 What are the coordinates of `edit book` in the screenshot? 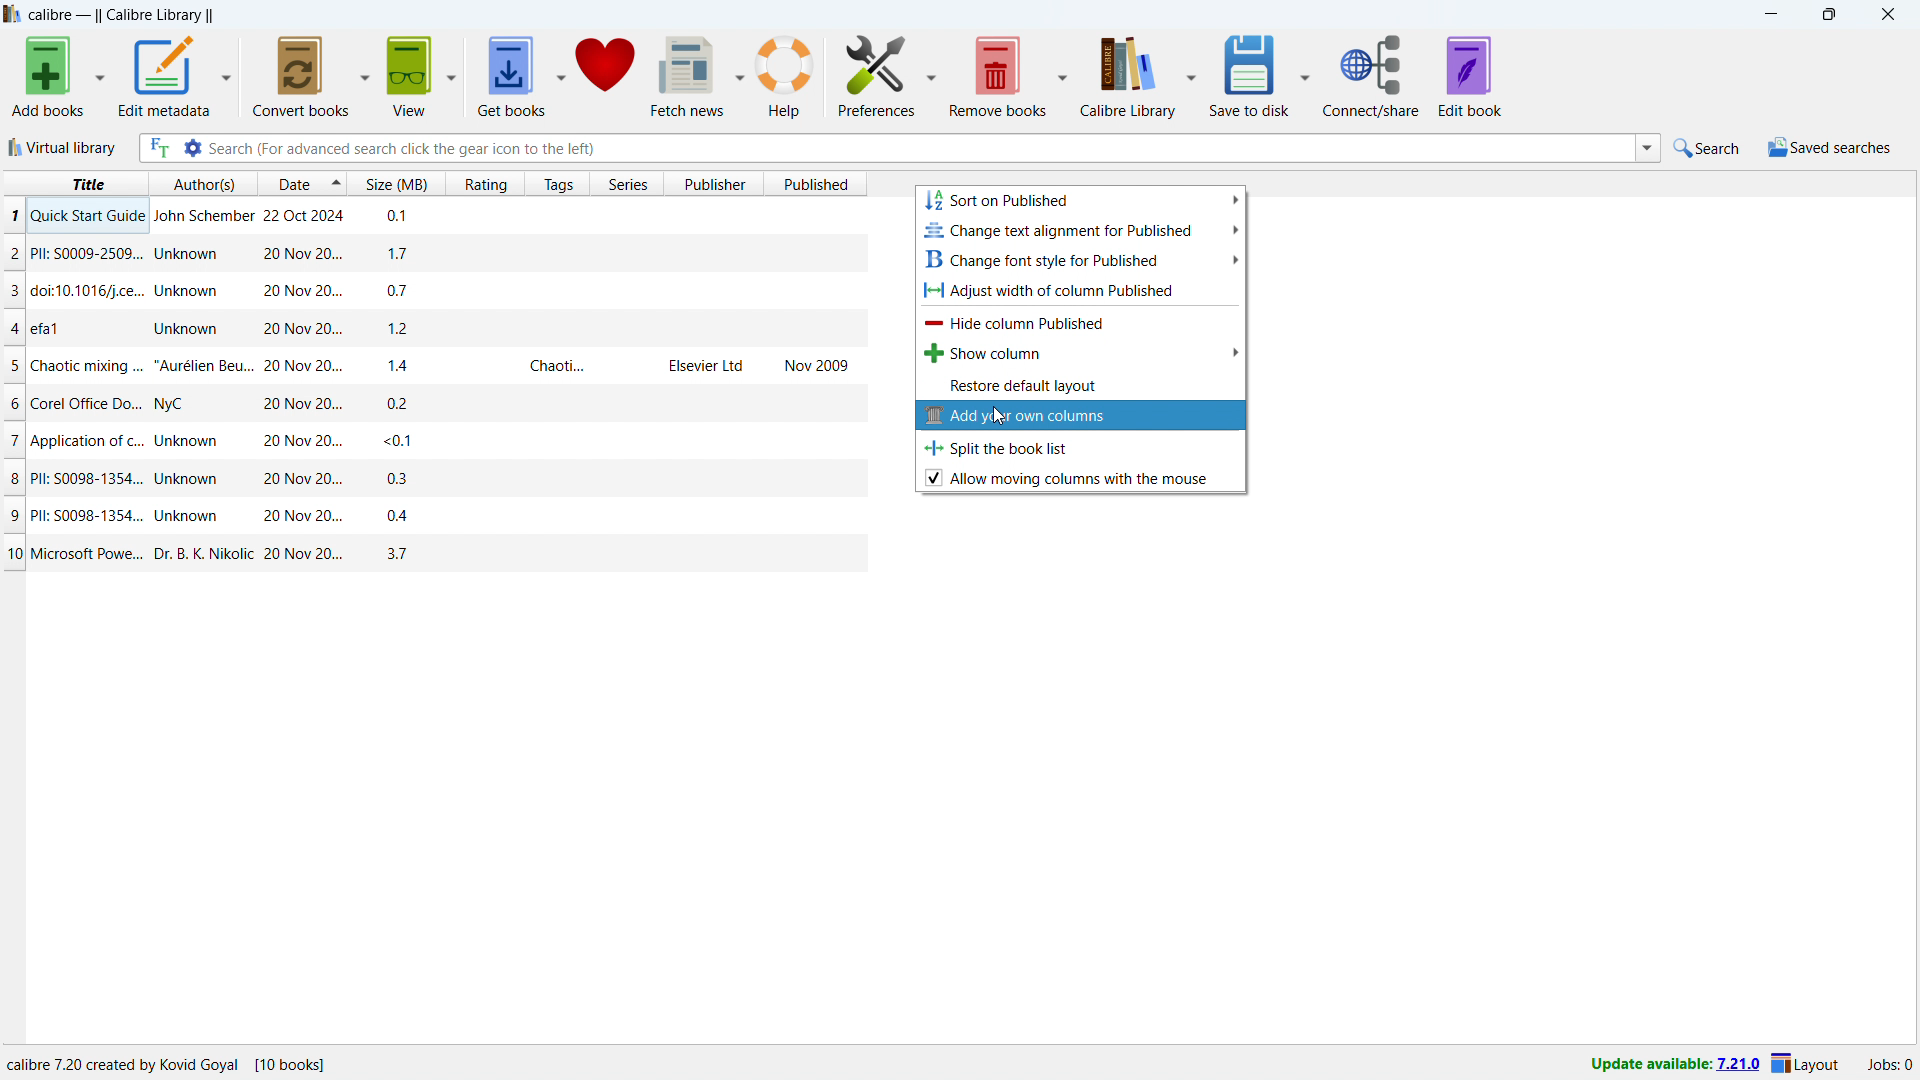 It's located at (1469, 76).